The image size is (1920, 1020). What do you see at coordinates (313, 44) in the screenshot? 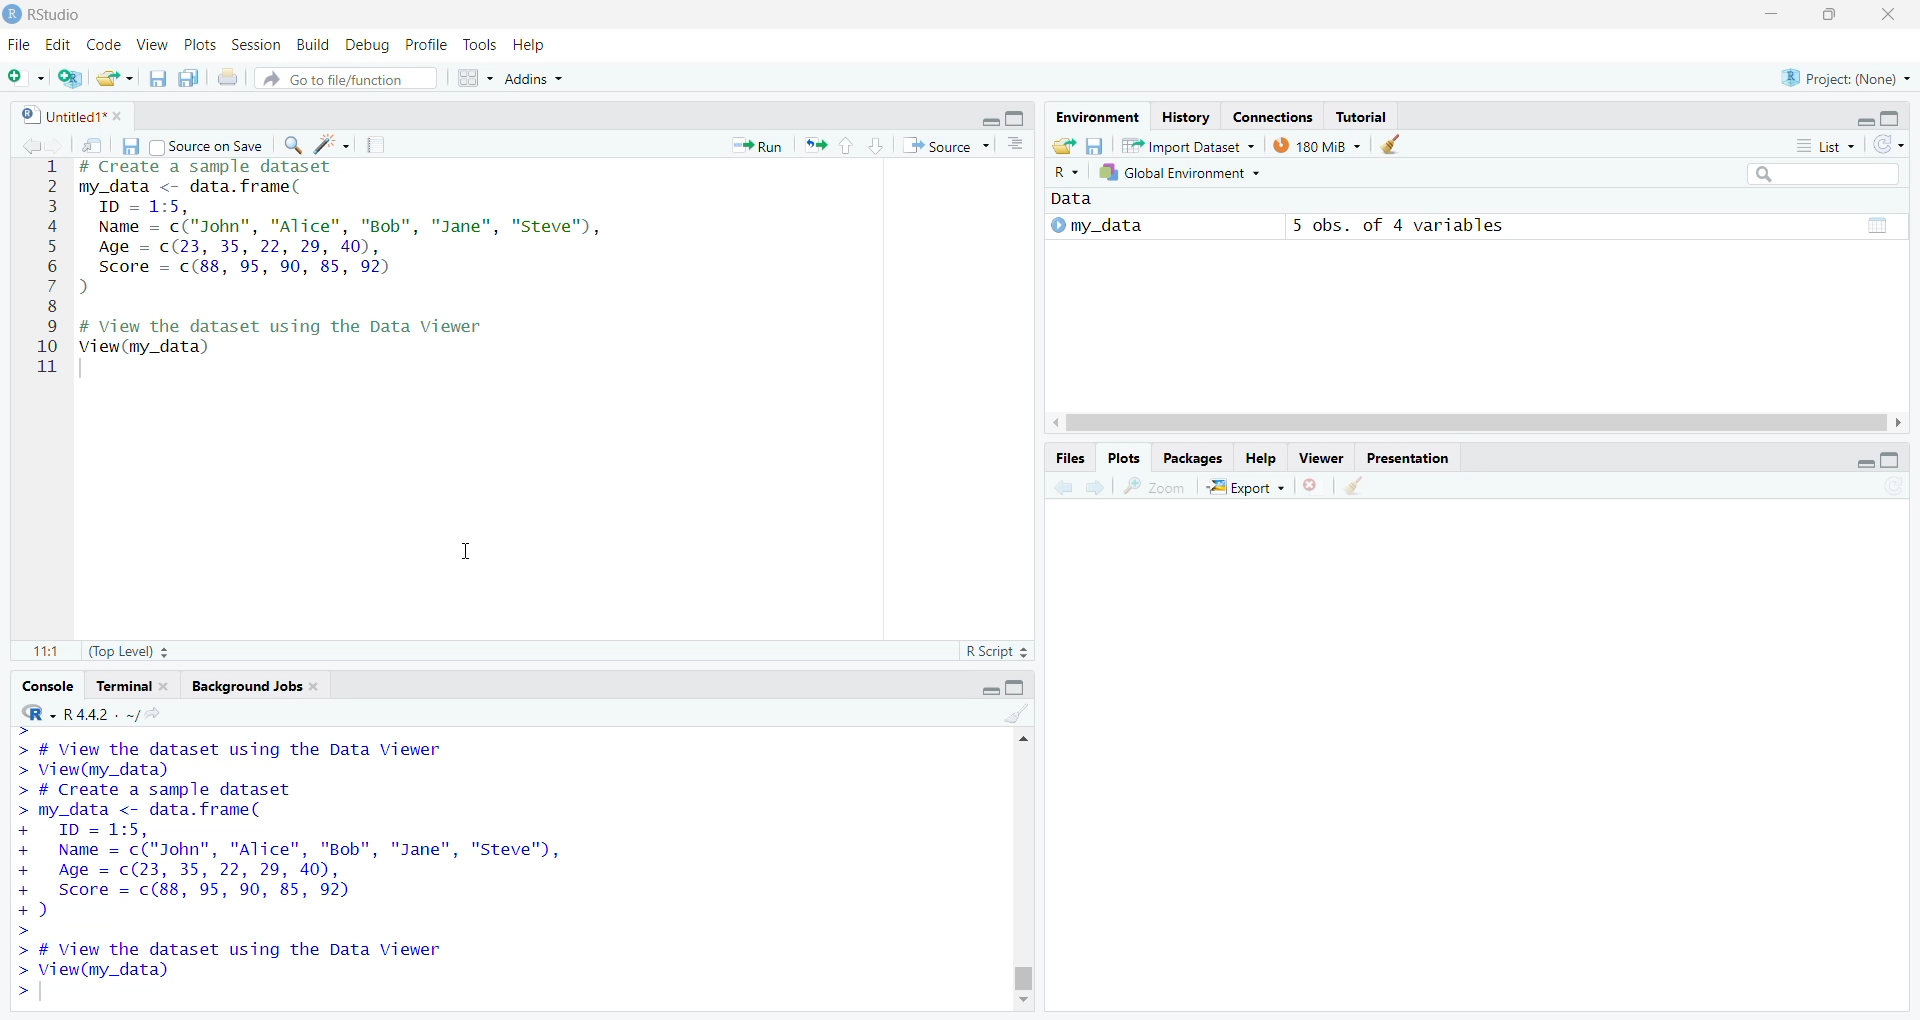
I see `Build` at bounding box center [313, 44].